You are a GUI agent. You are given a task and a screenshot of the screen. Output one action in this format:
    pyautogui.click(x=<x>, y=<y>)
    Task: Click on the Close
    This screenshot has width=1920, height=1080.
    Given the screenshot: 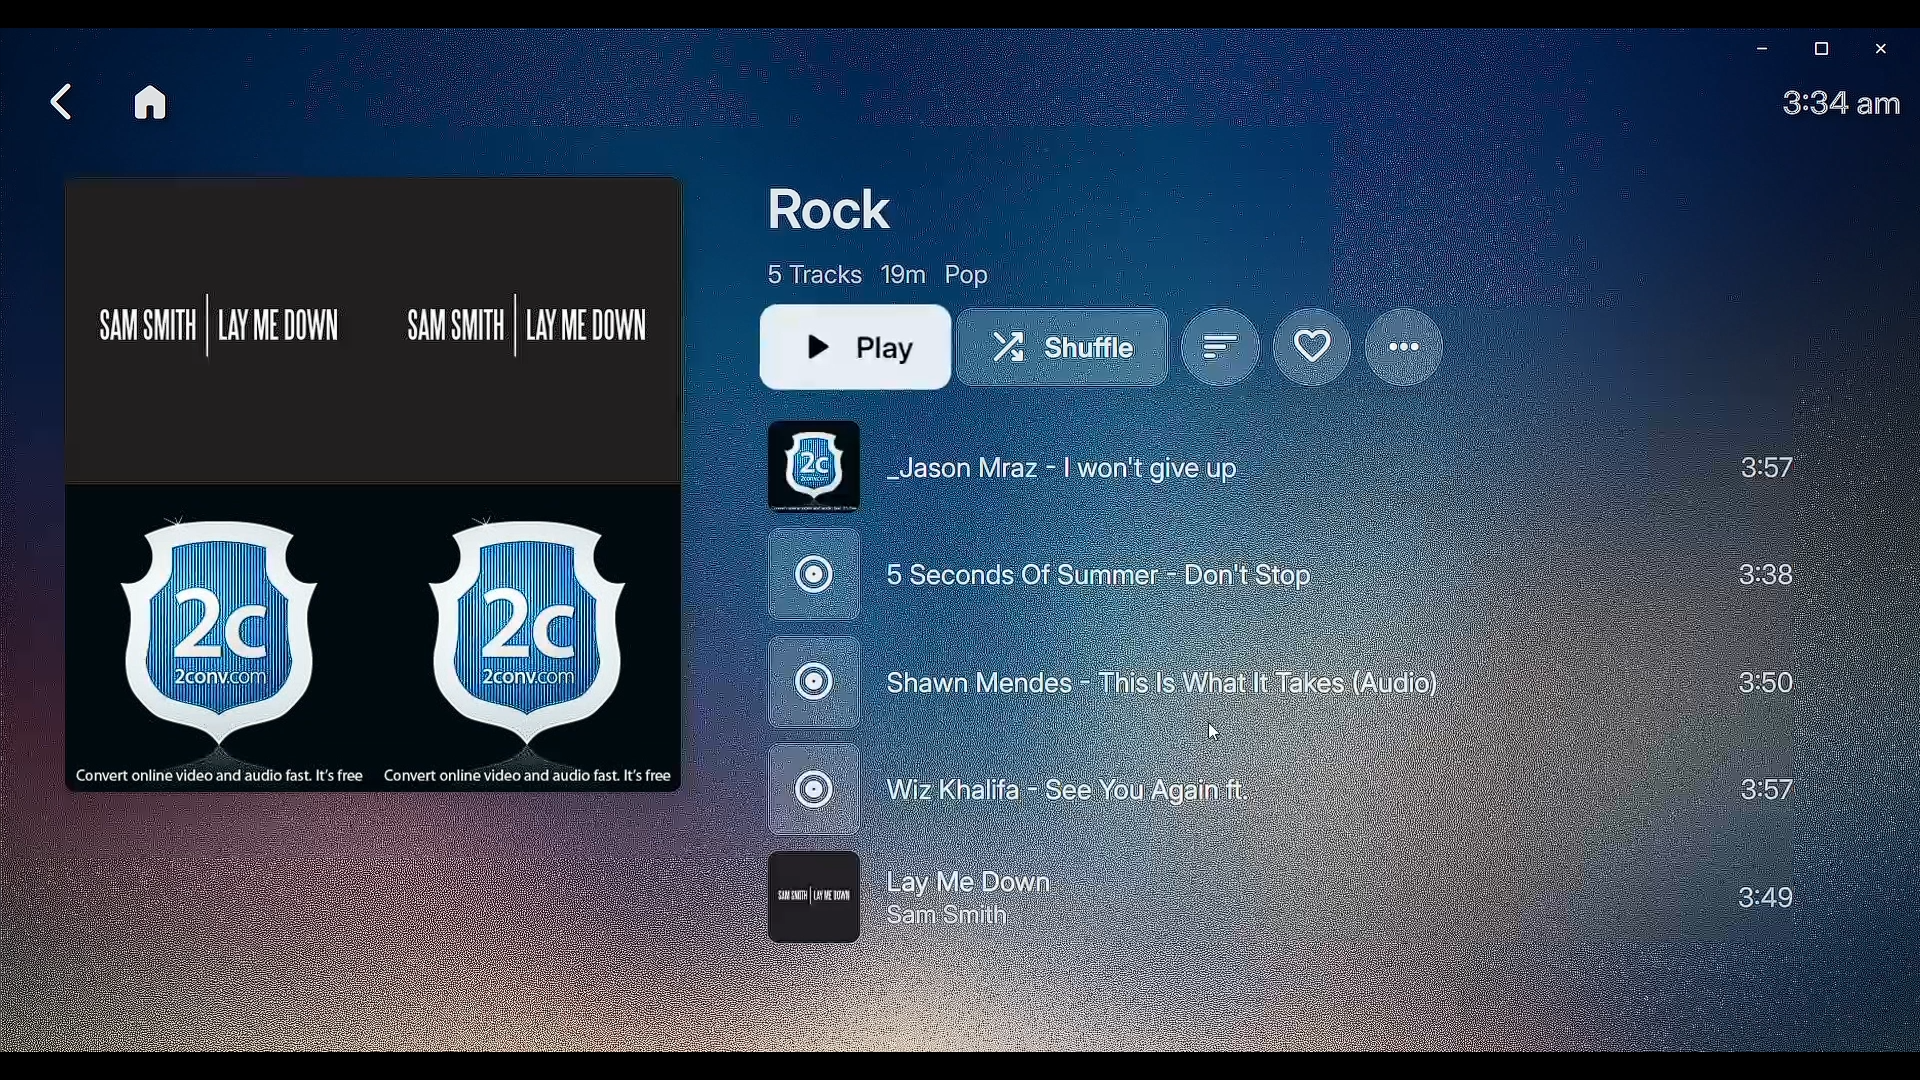 What is the action you would take?
    pyautogui.click(x=1880, y=50)
    